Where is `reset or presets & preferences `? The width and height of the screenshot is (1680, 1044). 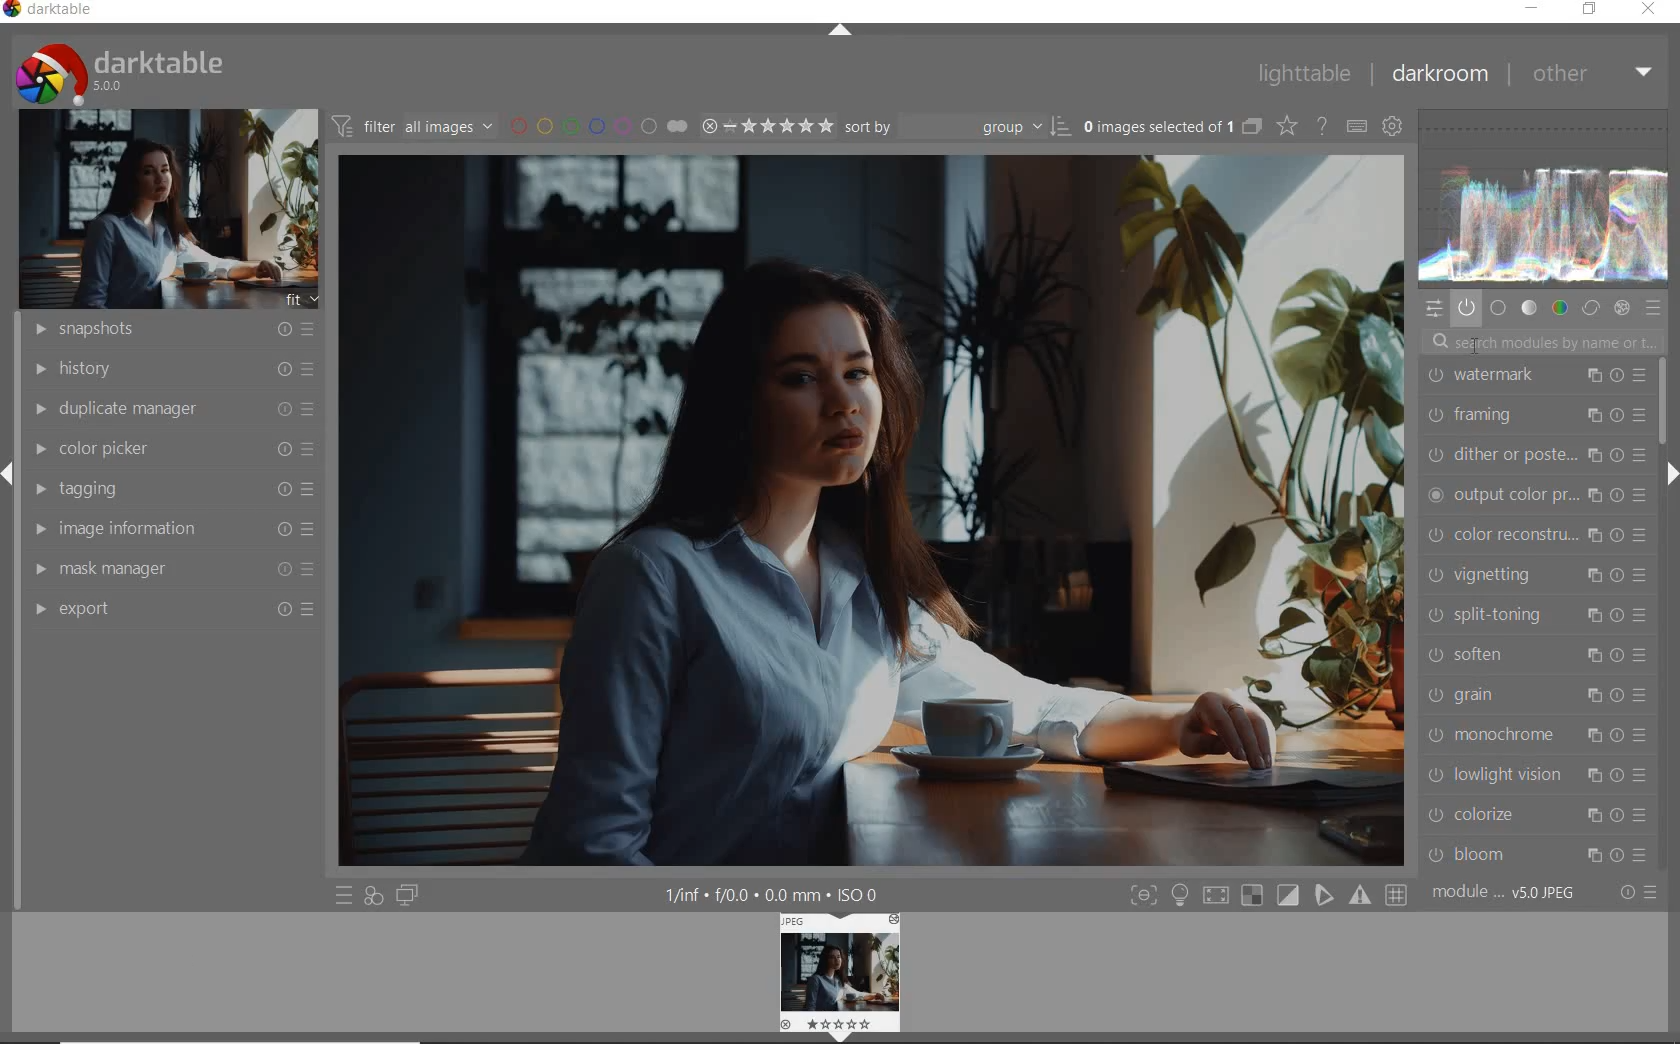 reset or presets & preferences  is located at coordinates (1637, 892).